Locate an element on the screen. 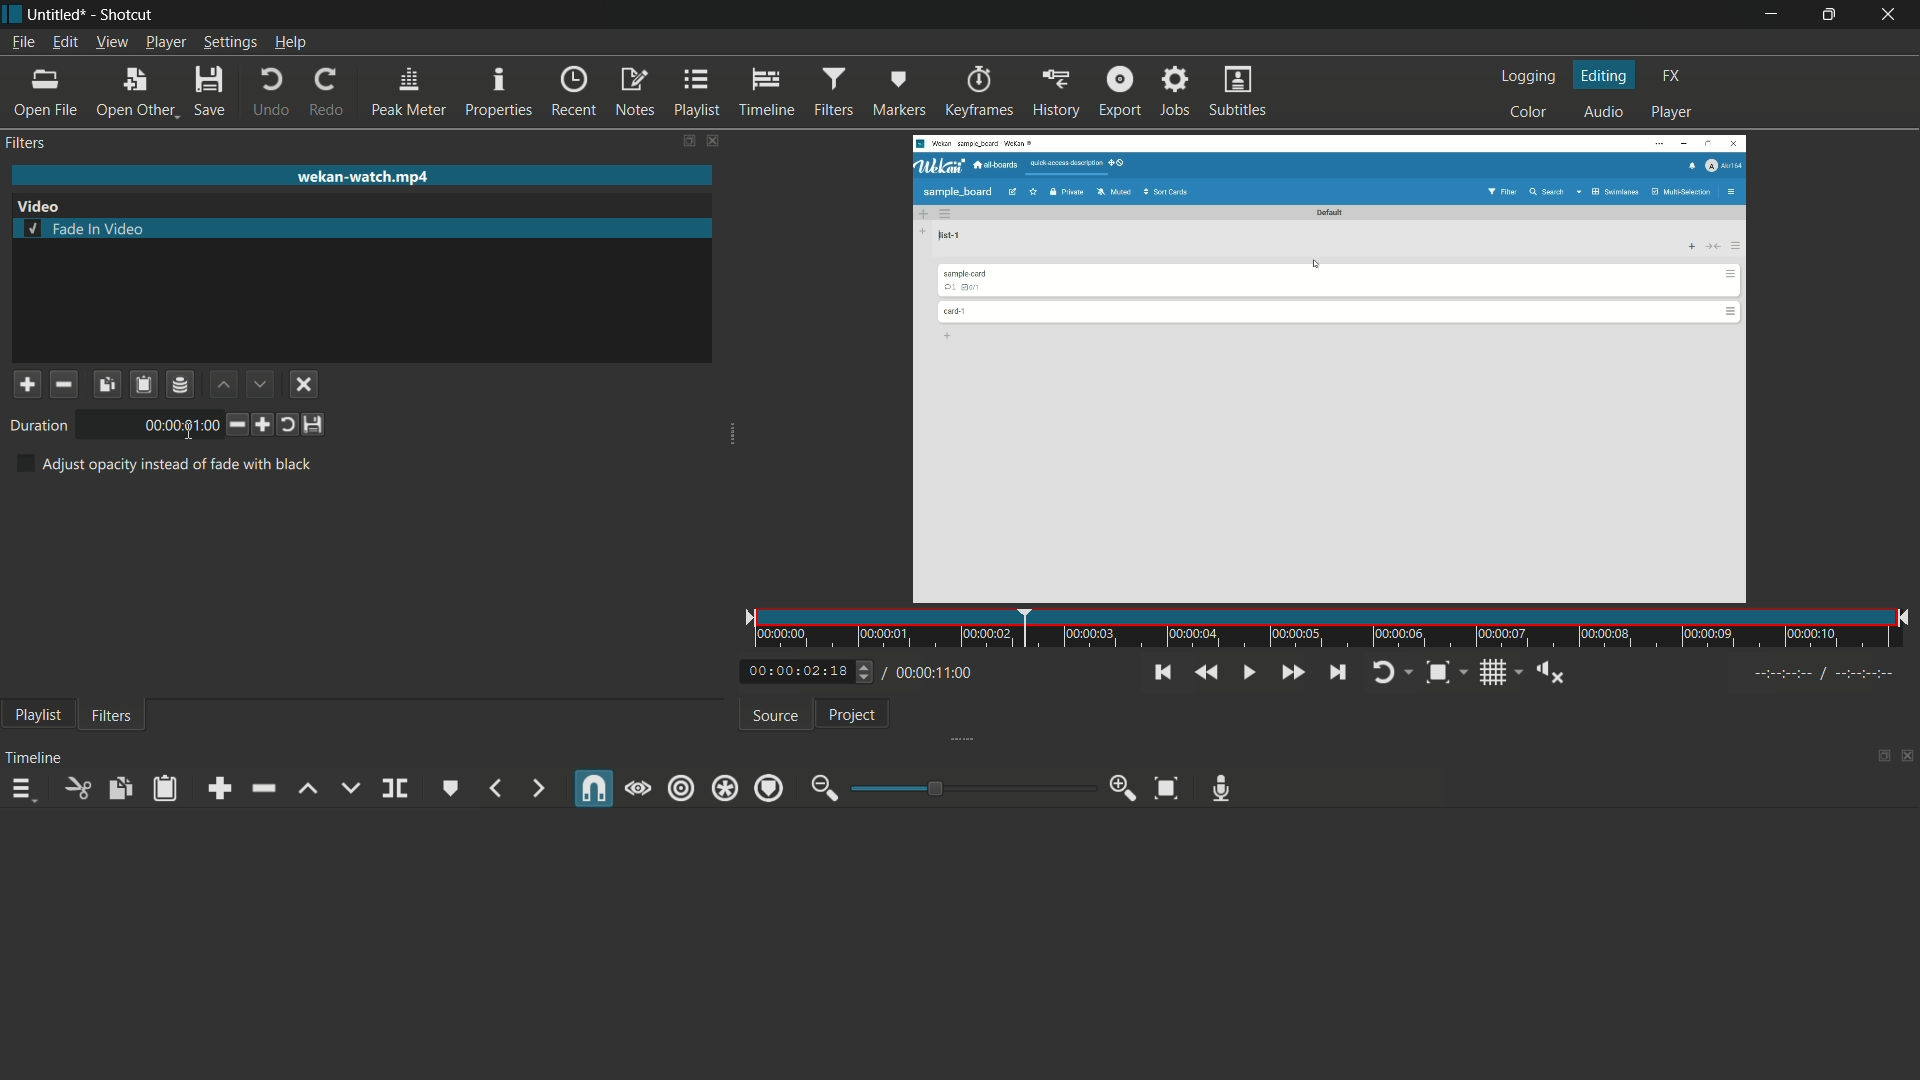 Image resolution: width=1920 pixels, height=1080 pixels. cut is located at coordinates (79, 788).